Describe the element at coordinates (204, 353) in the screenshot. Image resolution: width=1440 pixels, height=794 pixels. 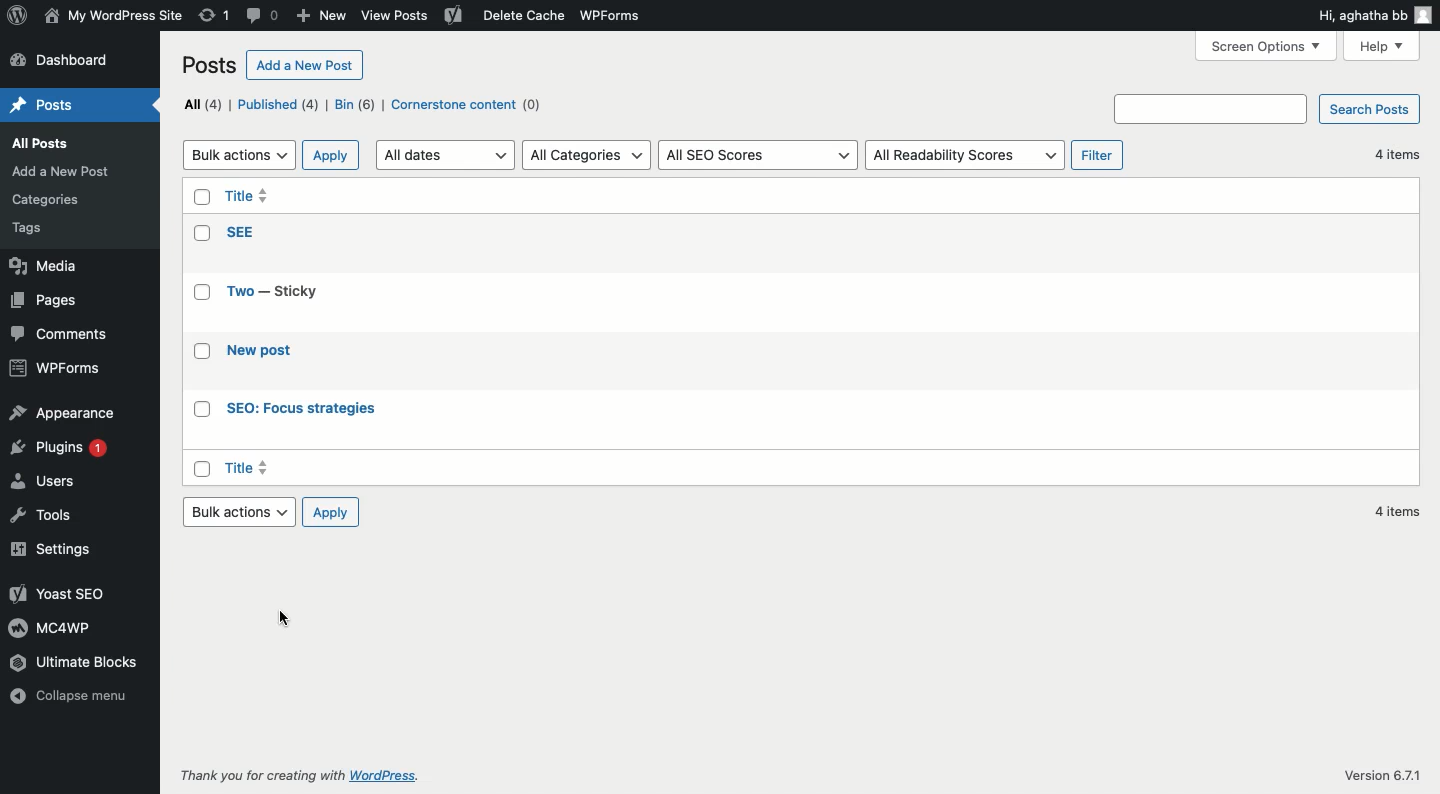
I see `Checkbox` at that location.